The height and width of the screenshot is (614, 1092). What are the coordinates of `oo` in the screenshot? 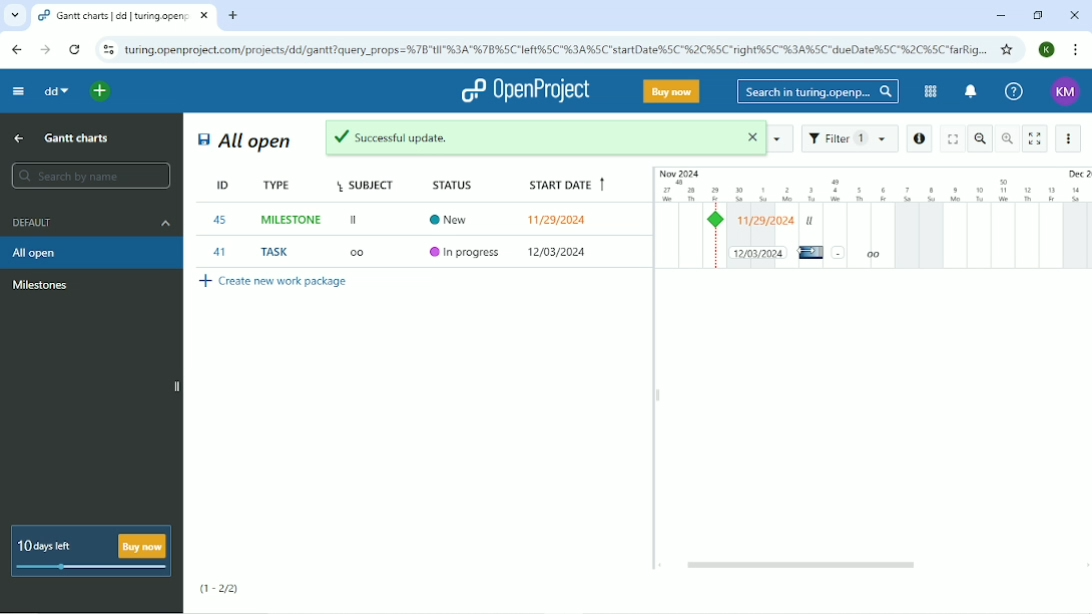 It's located at (873, 254).